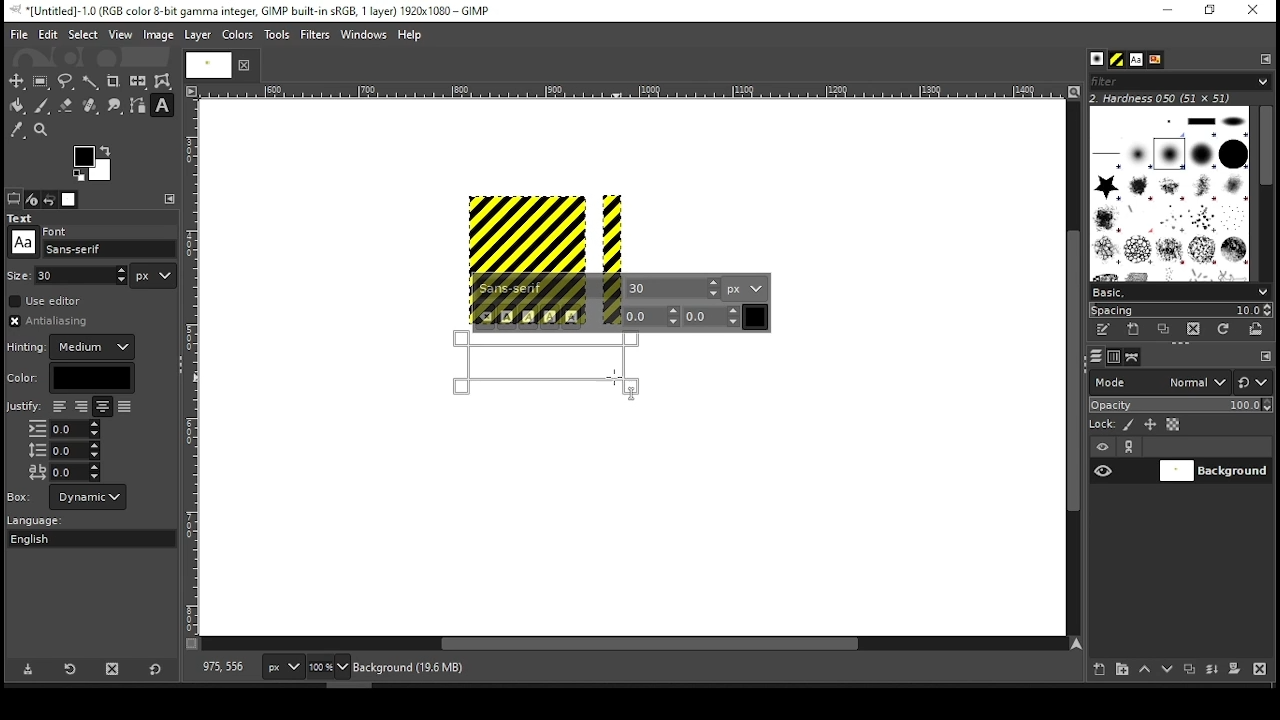 This screenshot has height=720, width=1280. What do you see at coordinates (1095, 667) in the screenshot?
I see `new layer` at bounding box center [1095, 667].